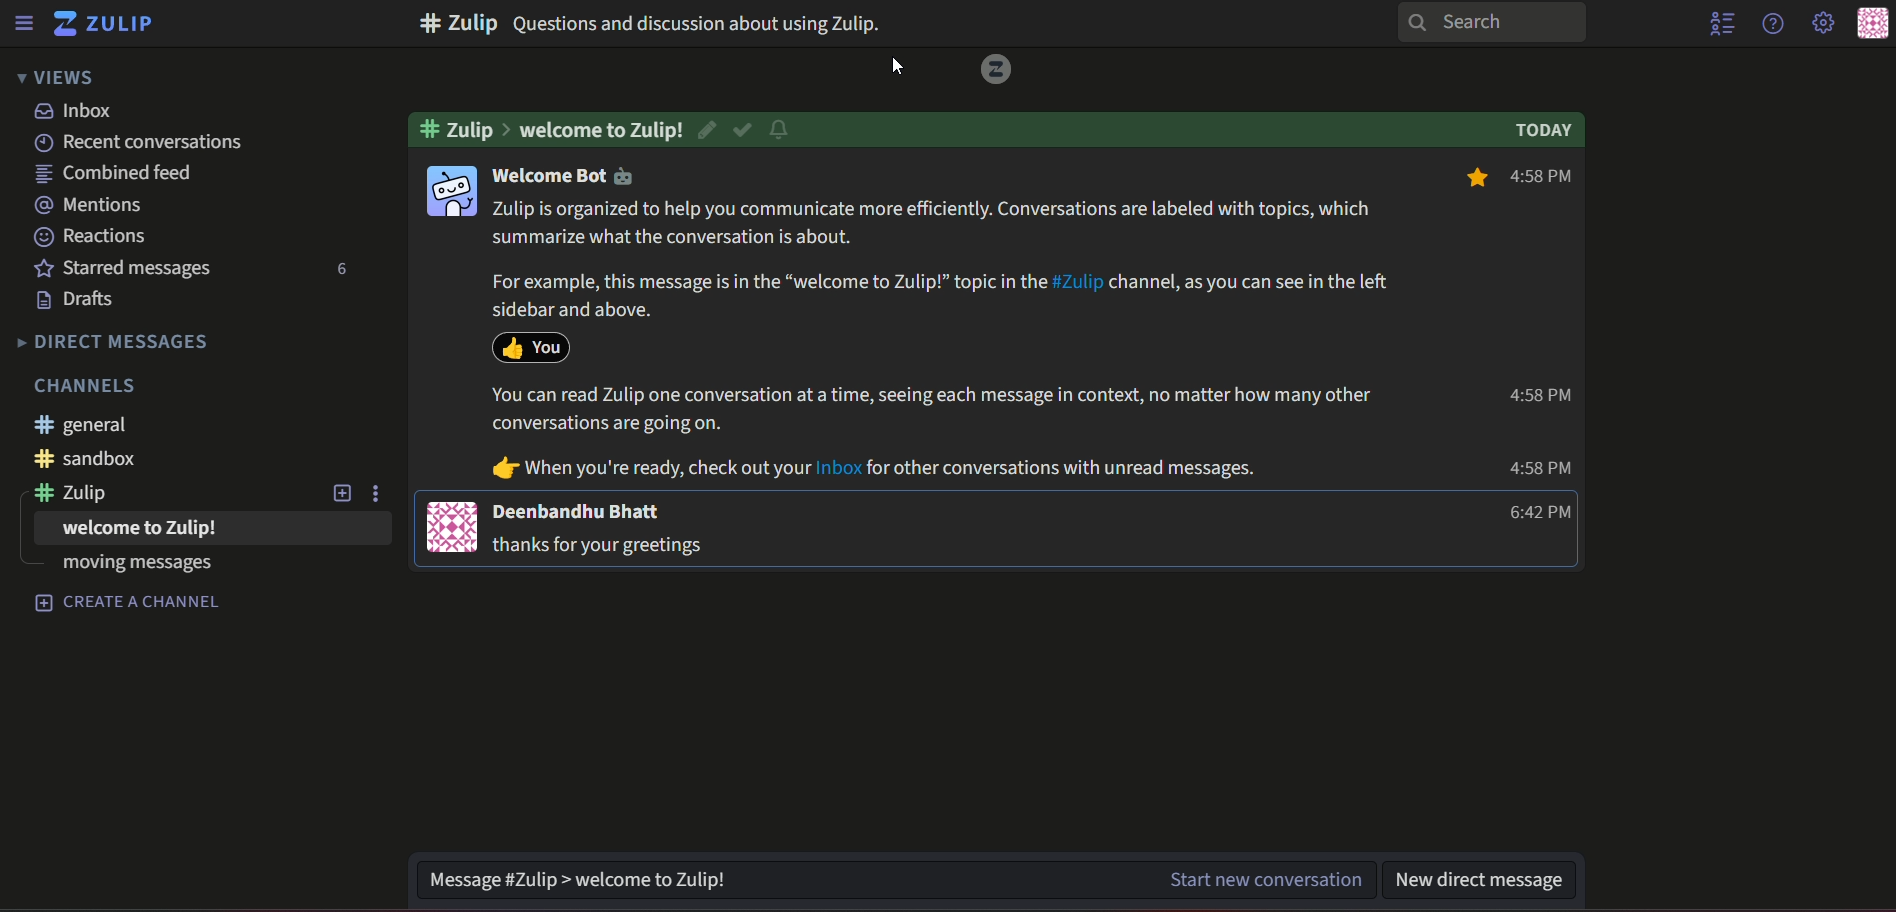  I want to click on edit, so click(706, 129).